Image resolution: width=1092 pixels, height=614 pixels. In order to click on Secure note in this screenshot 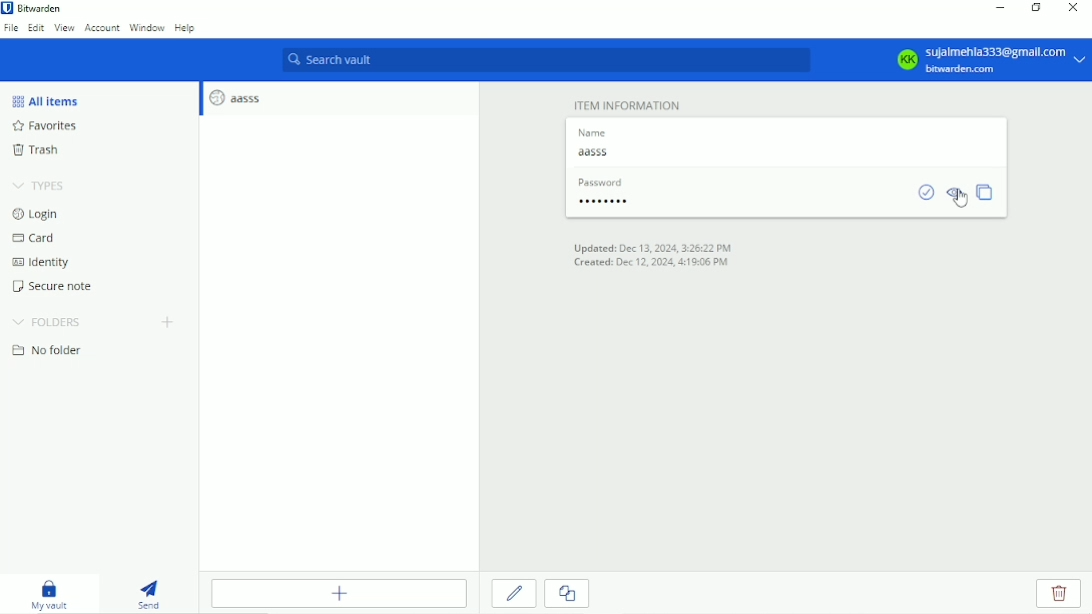, I will do `click(55, 287)`.